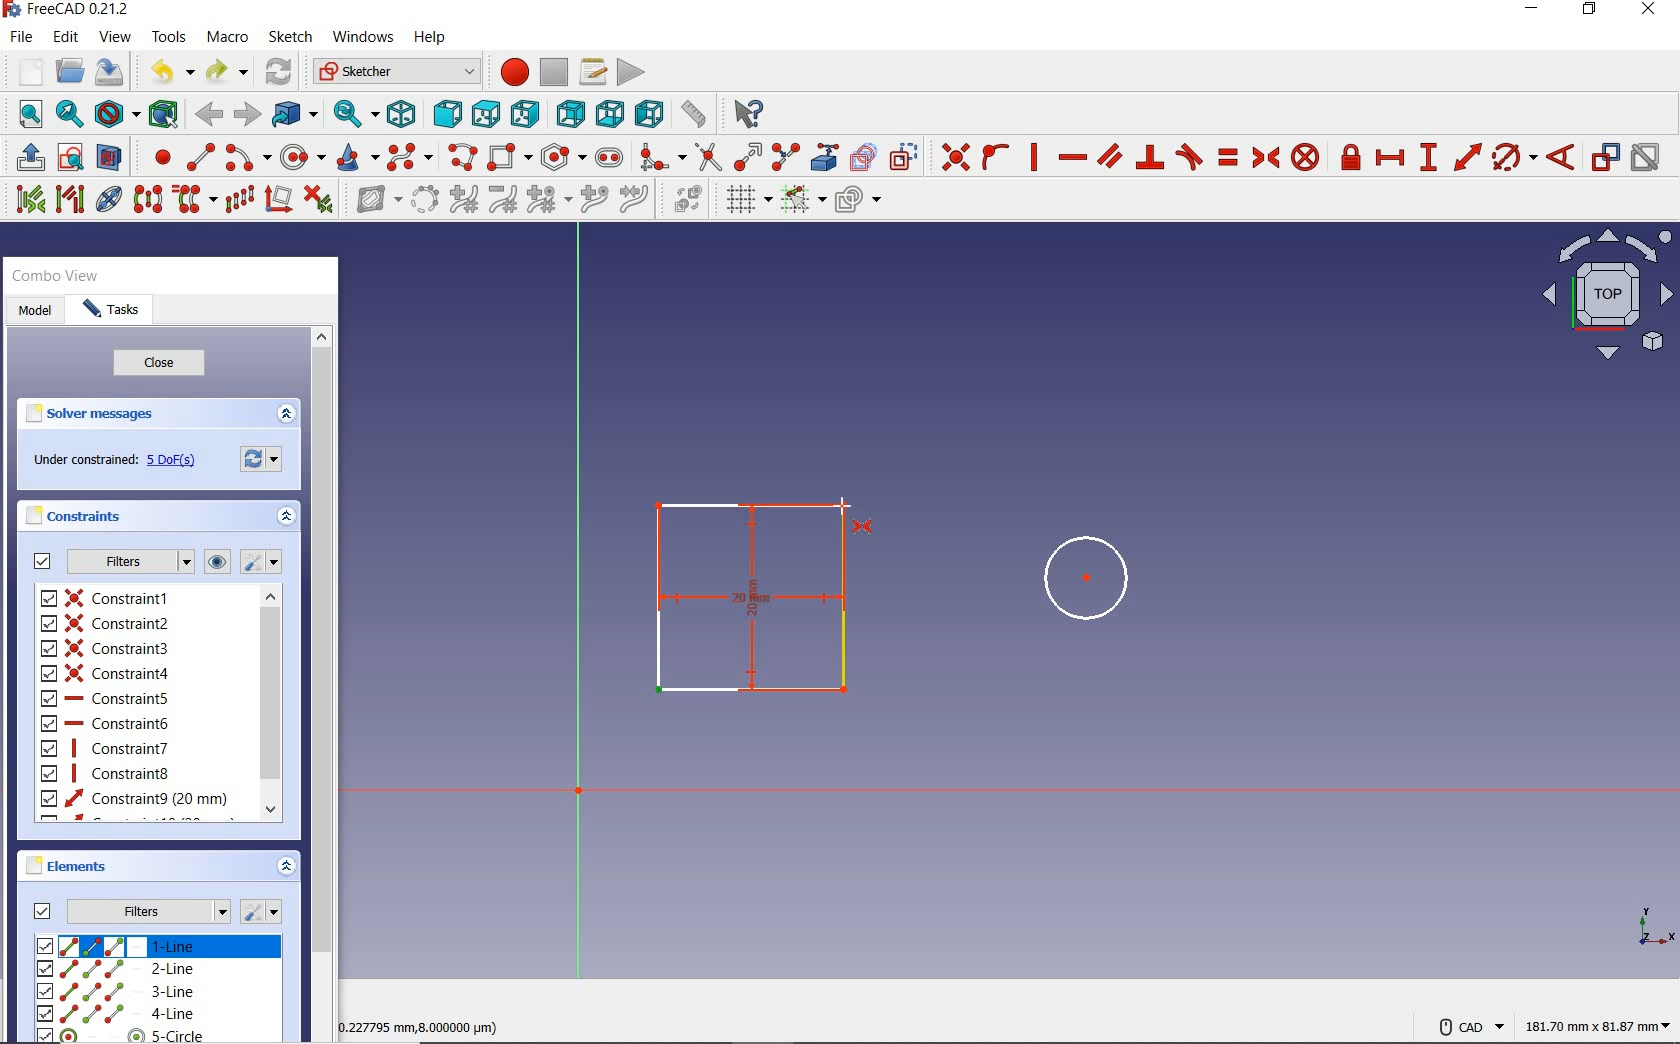  What do you see at coordinates (26, 155) in the screenshot?
I see `leave sketch` at bounding box center [26, 155].